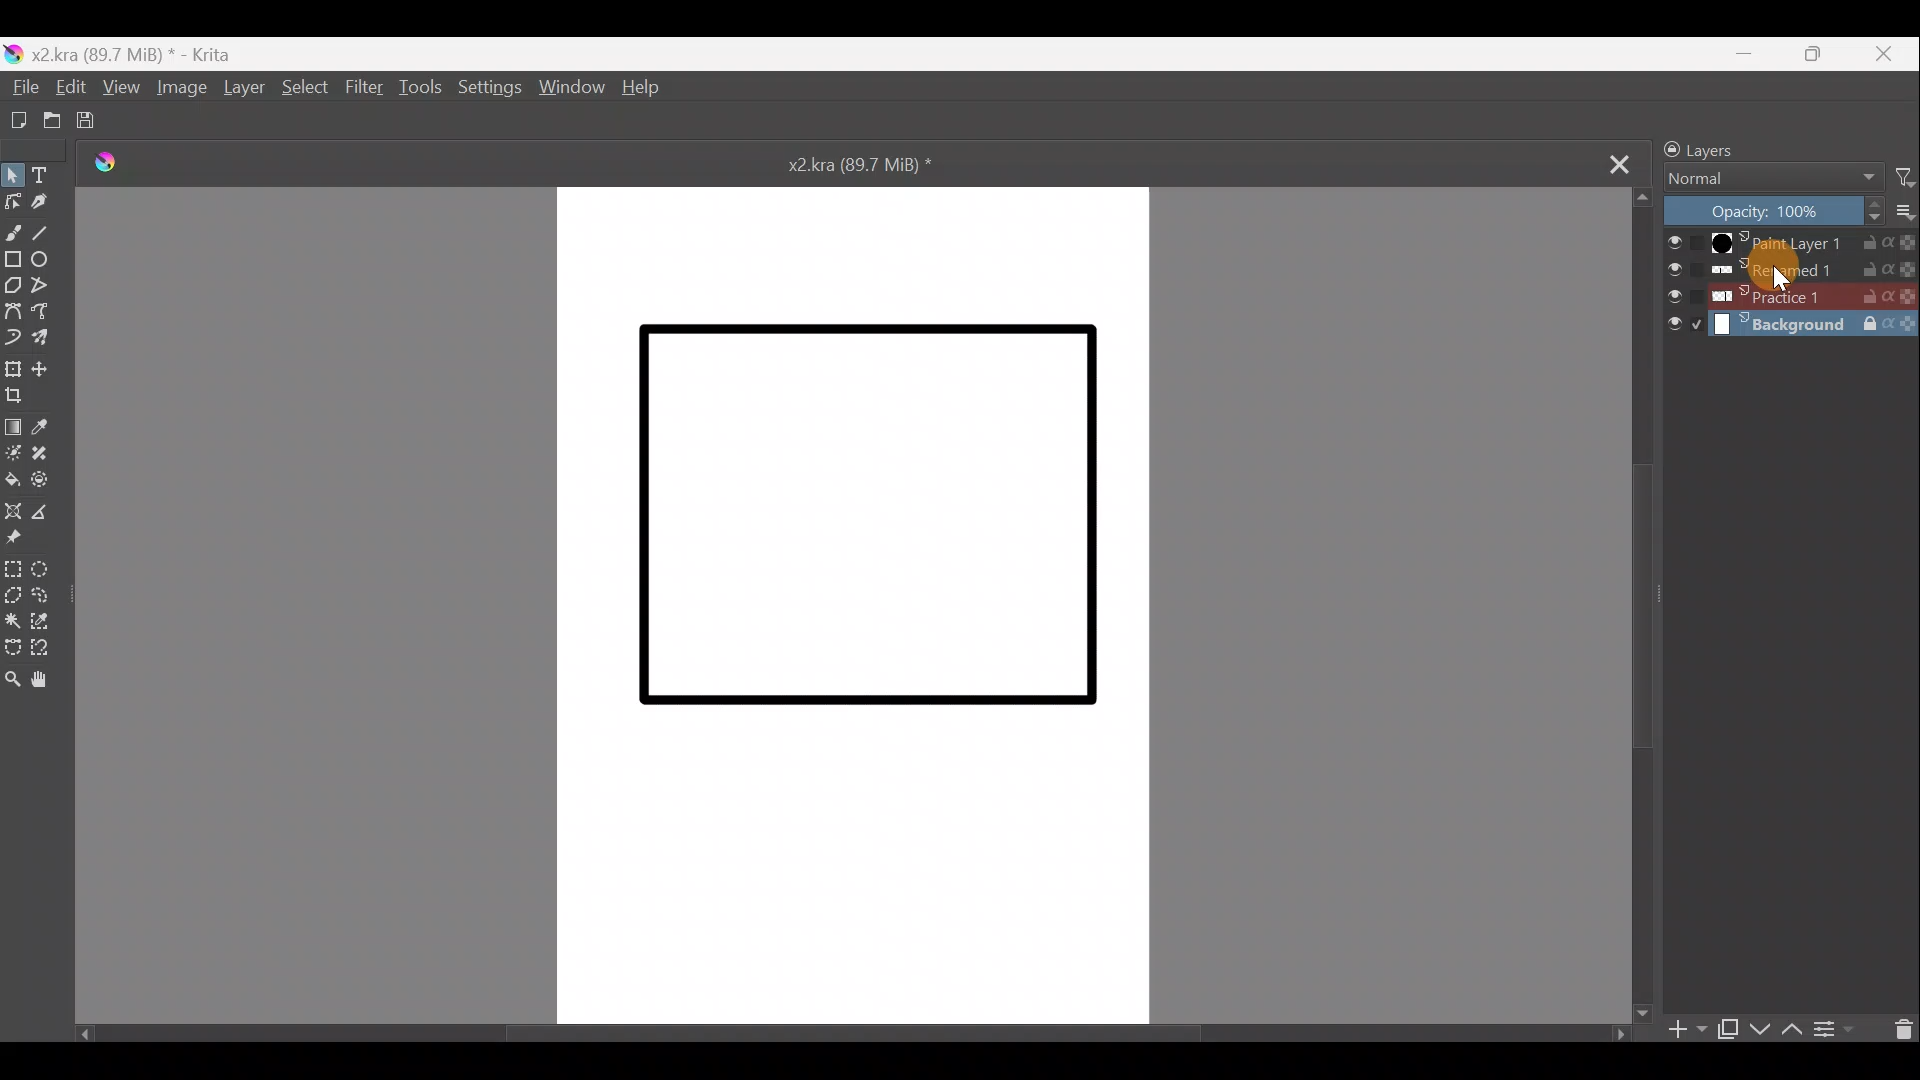 The width and height of the screenshot is (1920, 1080). I want to click on Freehand path tool, so click(44, 313).